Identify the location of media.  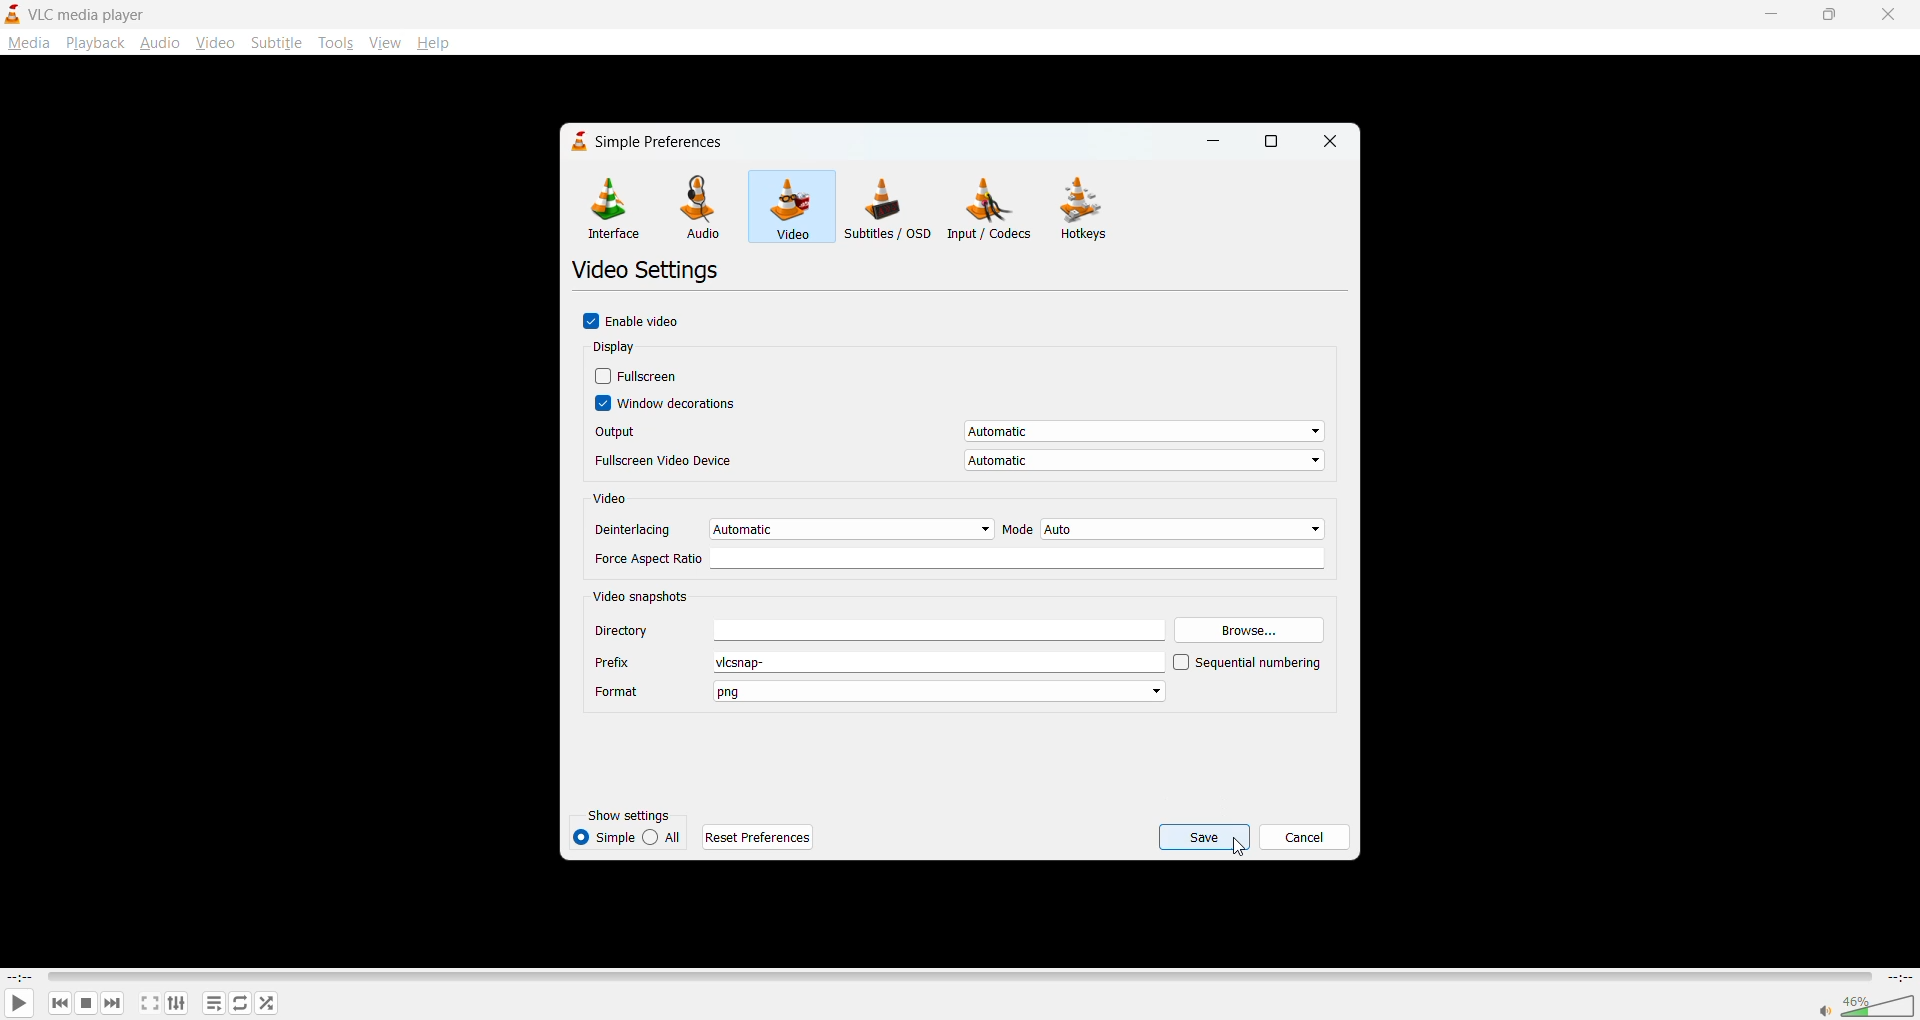
(28, 42).